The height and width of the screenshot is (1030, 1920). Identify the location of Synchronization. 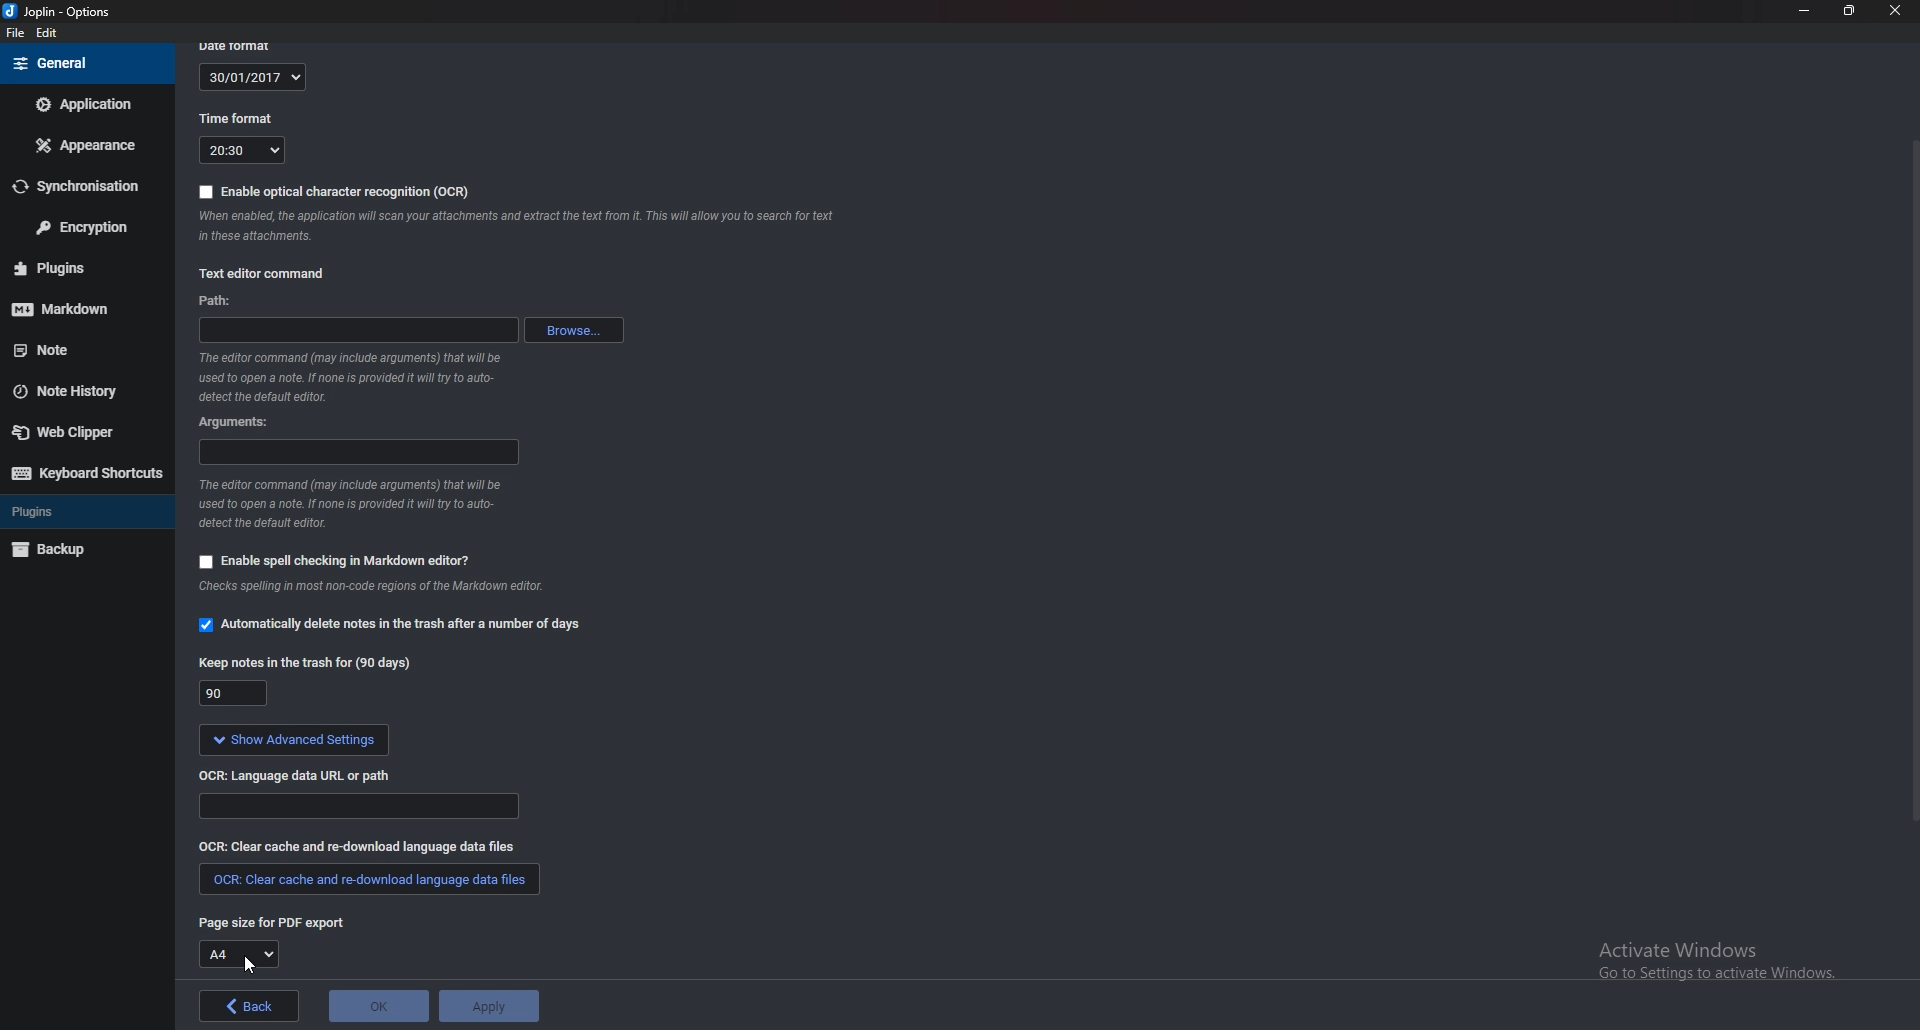
(79, 185).